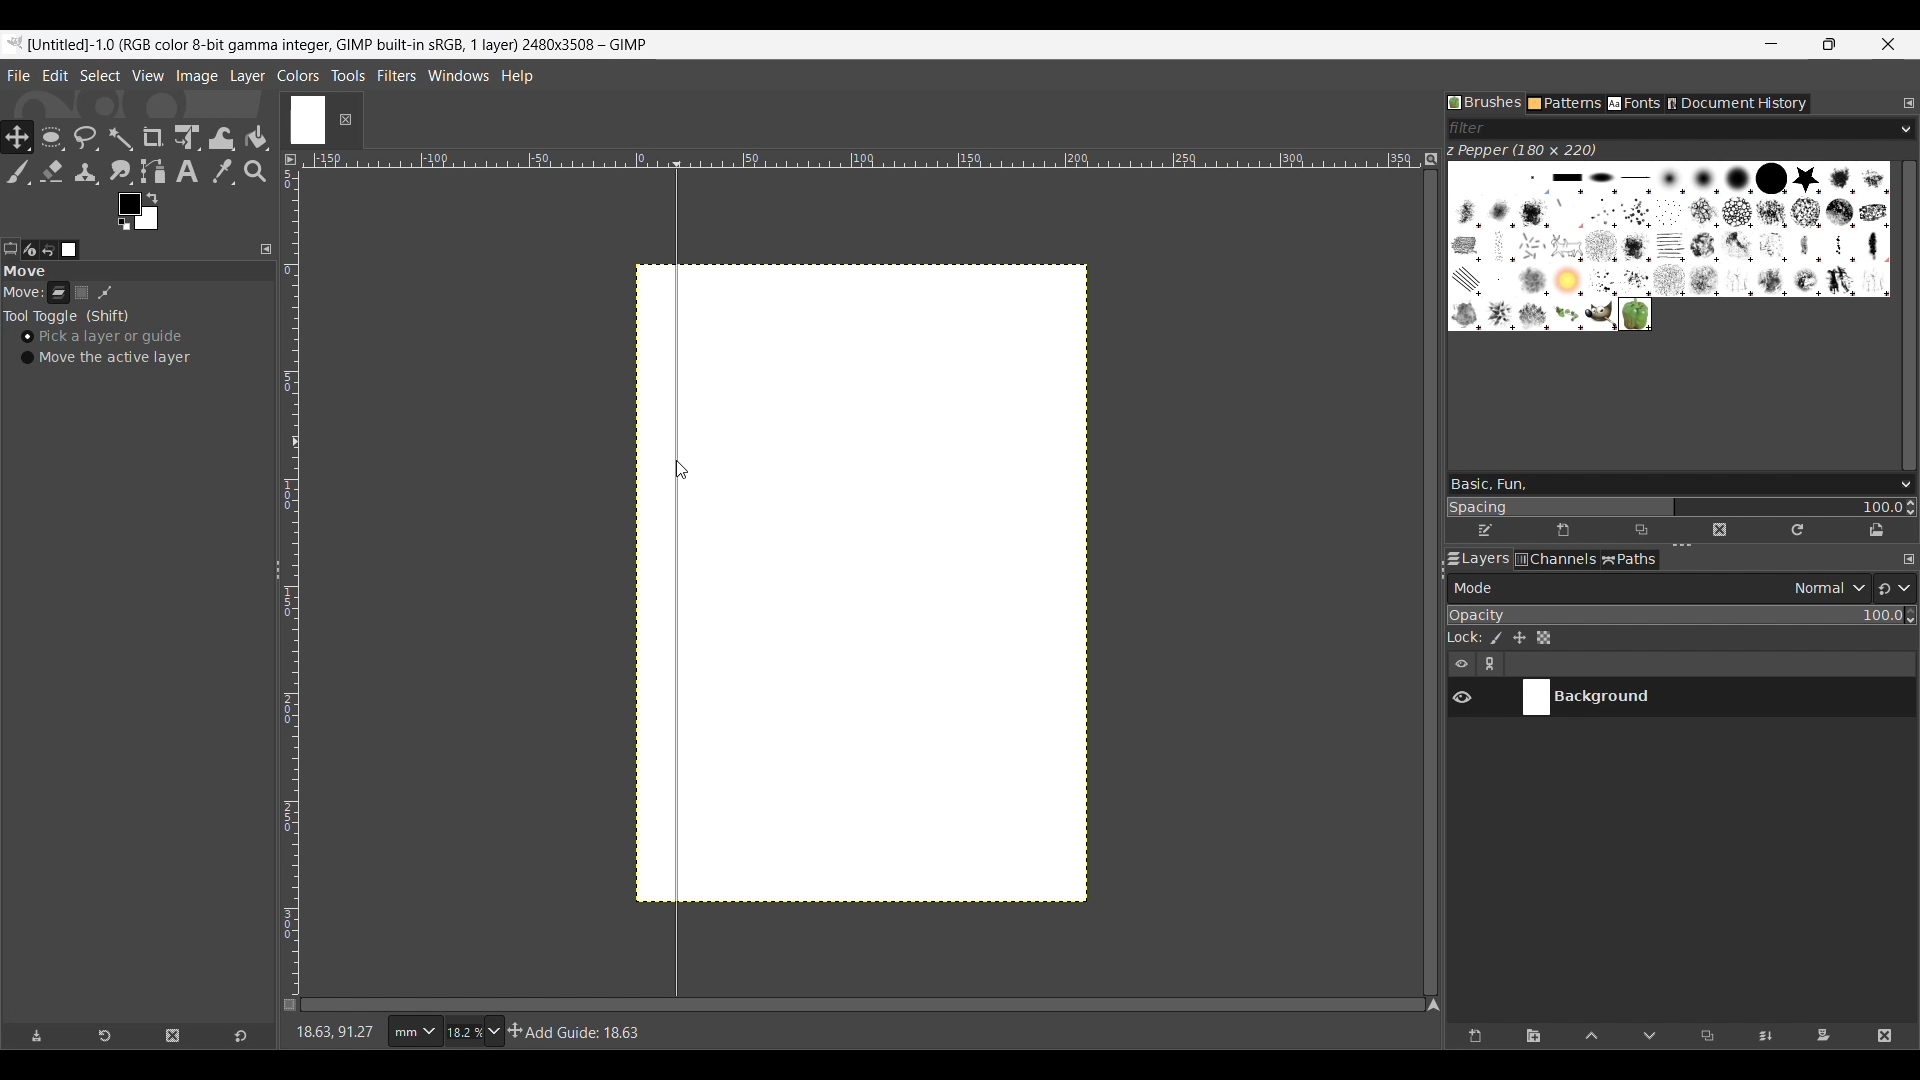 This screenshot has width=1920, height=1080. I want to click on vertical guide line, so click(674, 574).